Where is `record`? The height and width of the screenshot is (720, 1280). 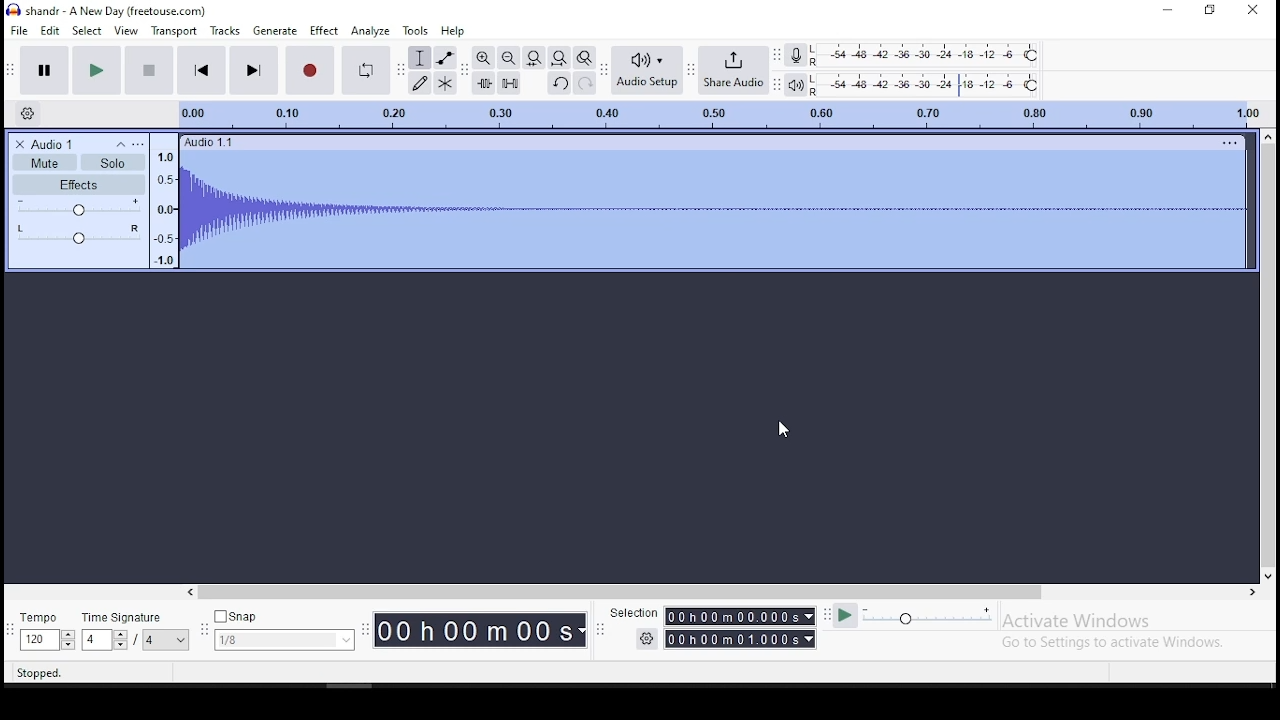
record is located at coordinates (308, 70).